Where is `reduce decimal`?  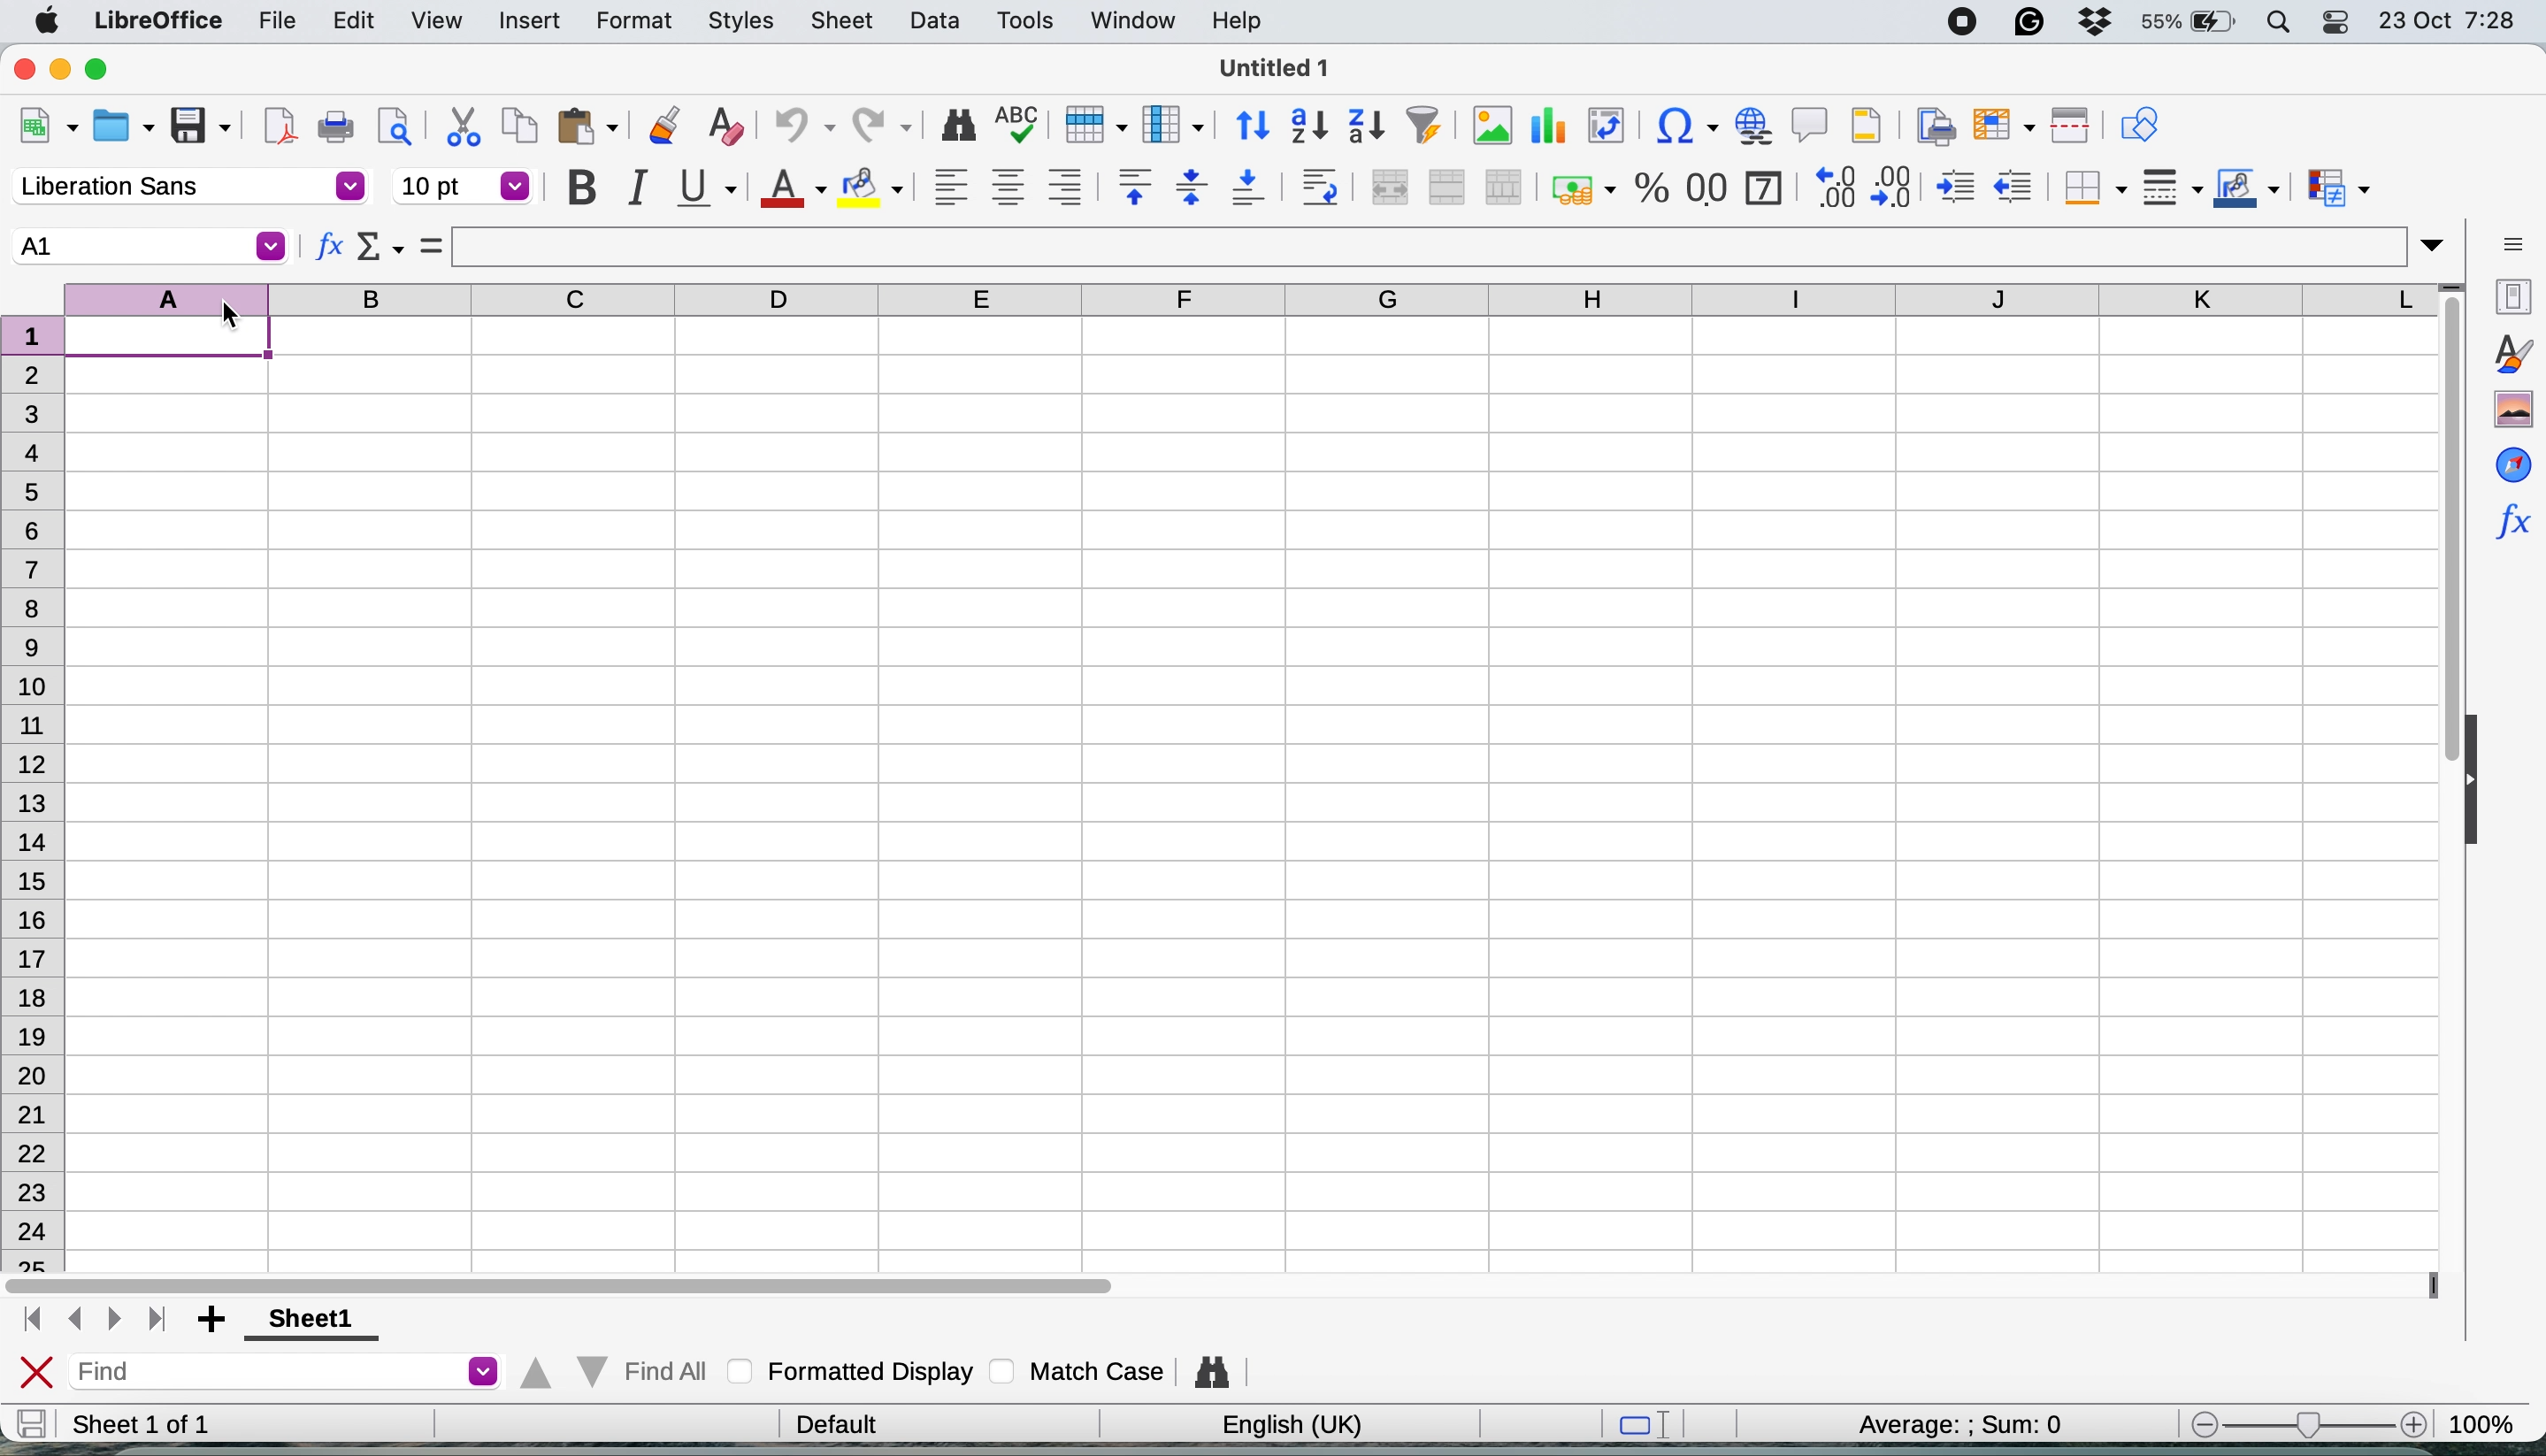
reduce decimal is located at coordinates (1895, 185).